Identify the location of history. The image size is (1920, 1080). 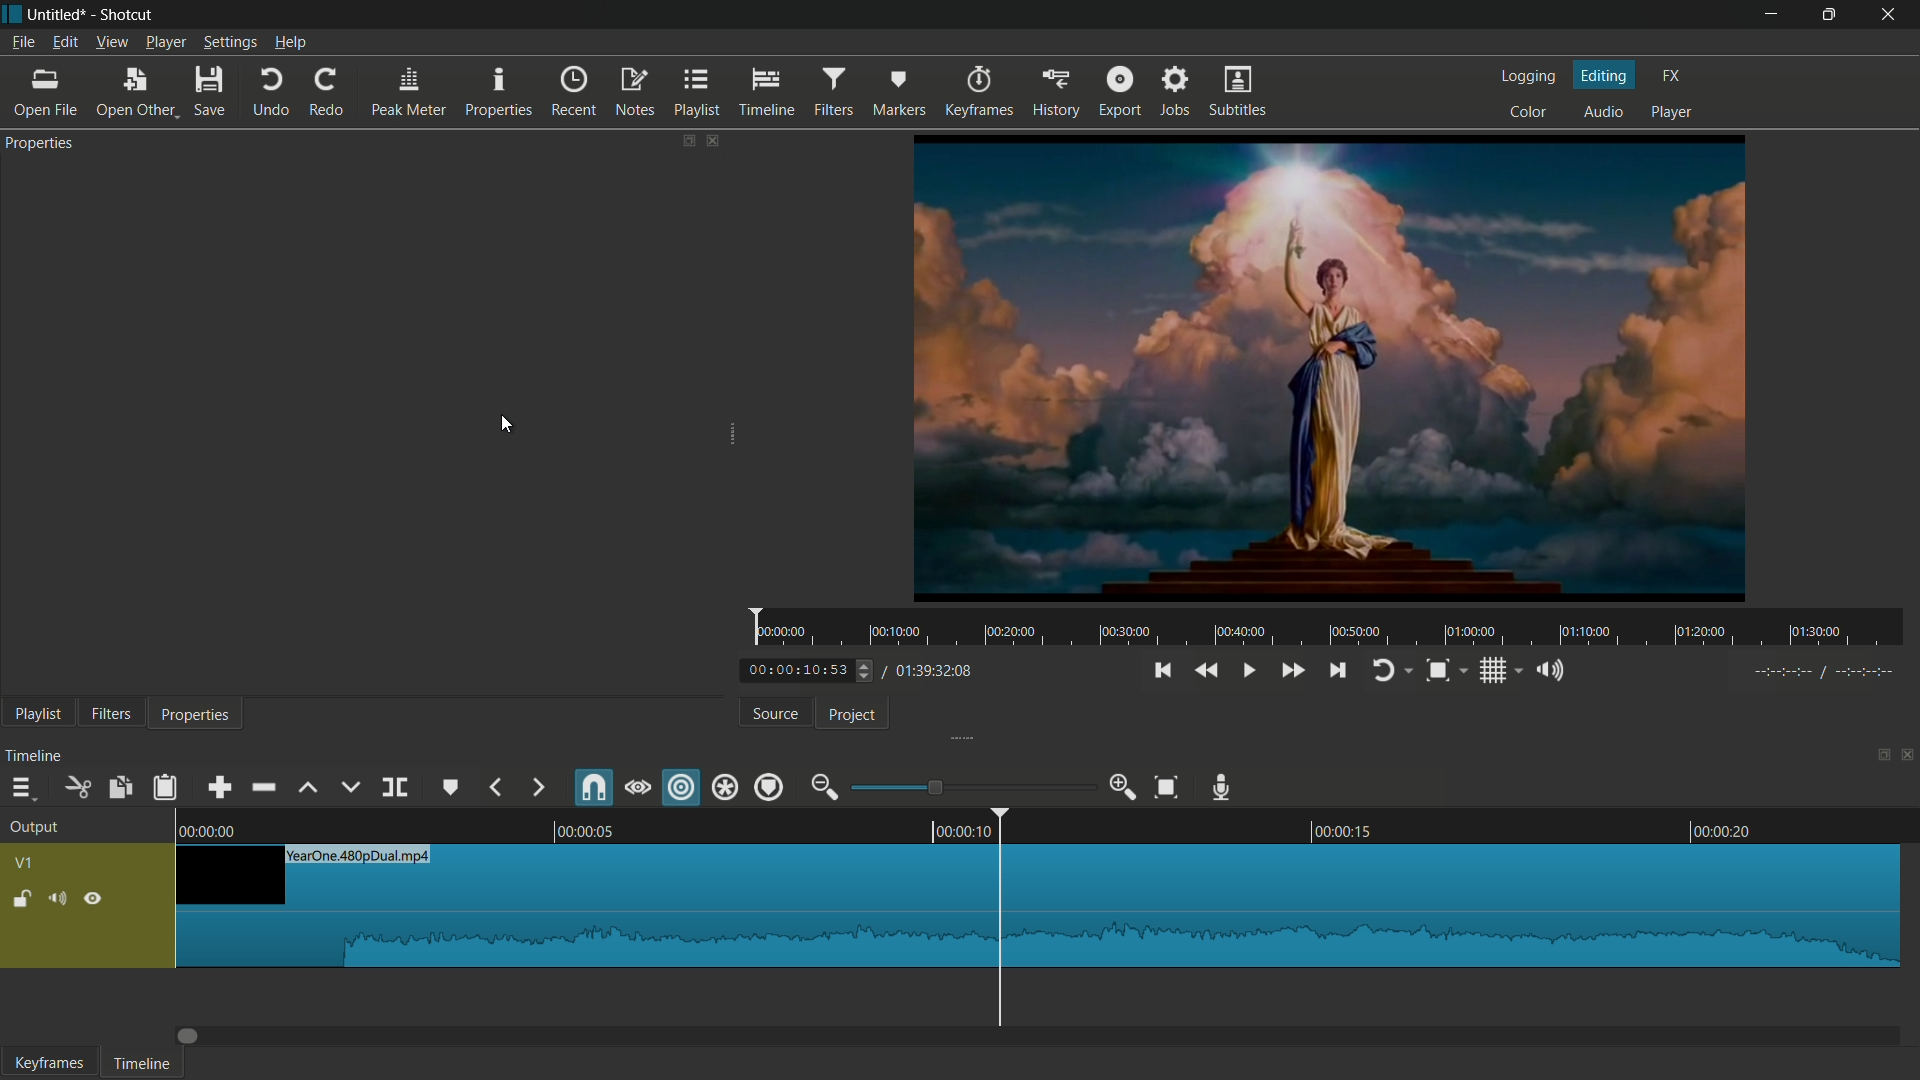
(1056, 92).